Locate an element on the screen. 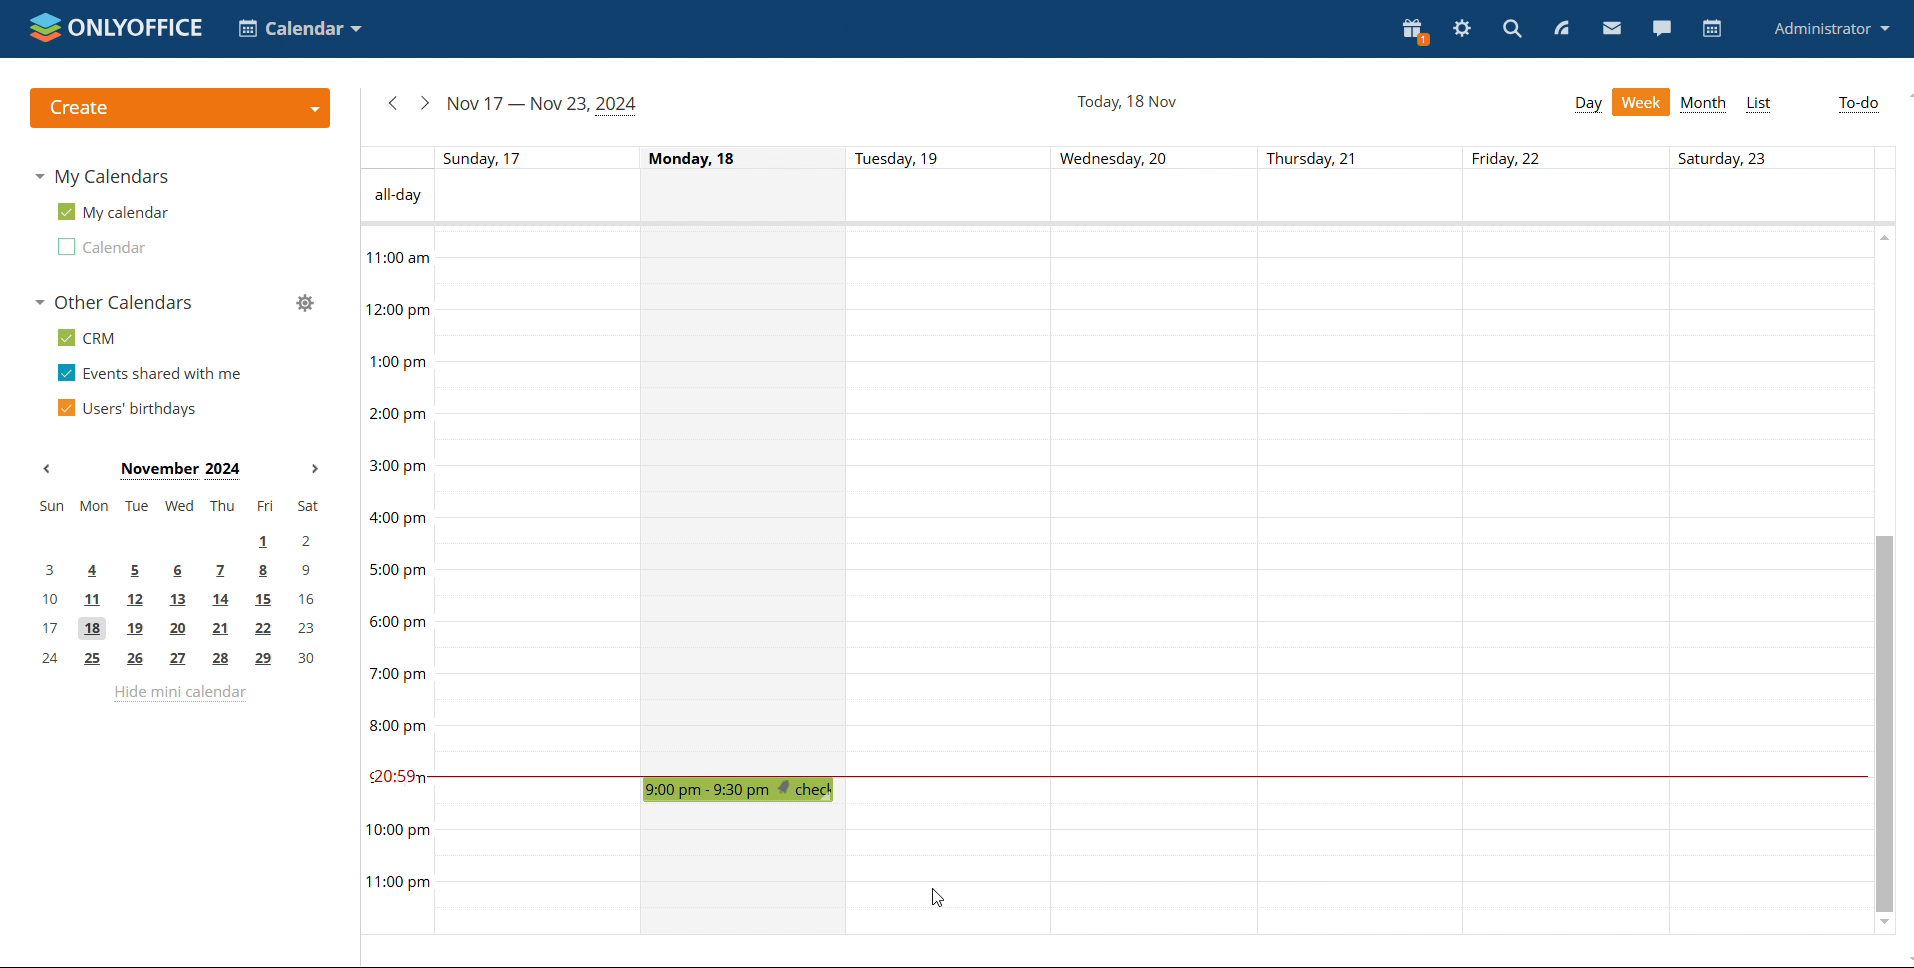 This screenshot has width=1914, height=968. scroll down is located at coordinates (1883, 923).